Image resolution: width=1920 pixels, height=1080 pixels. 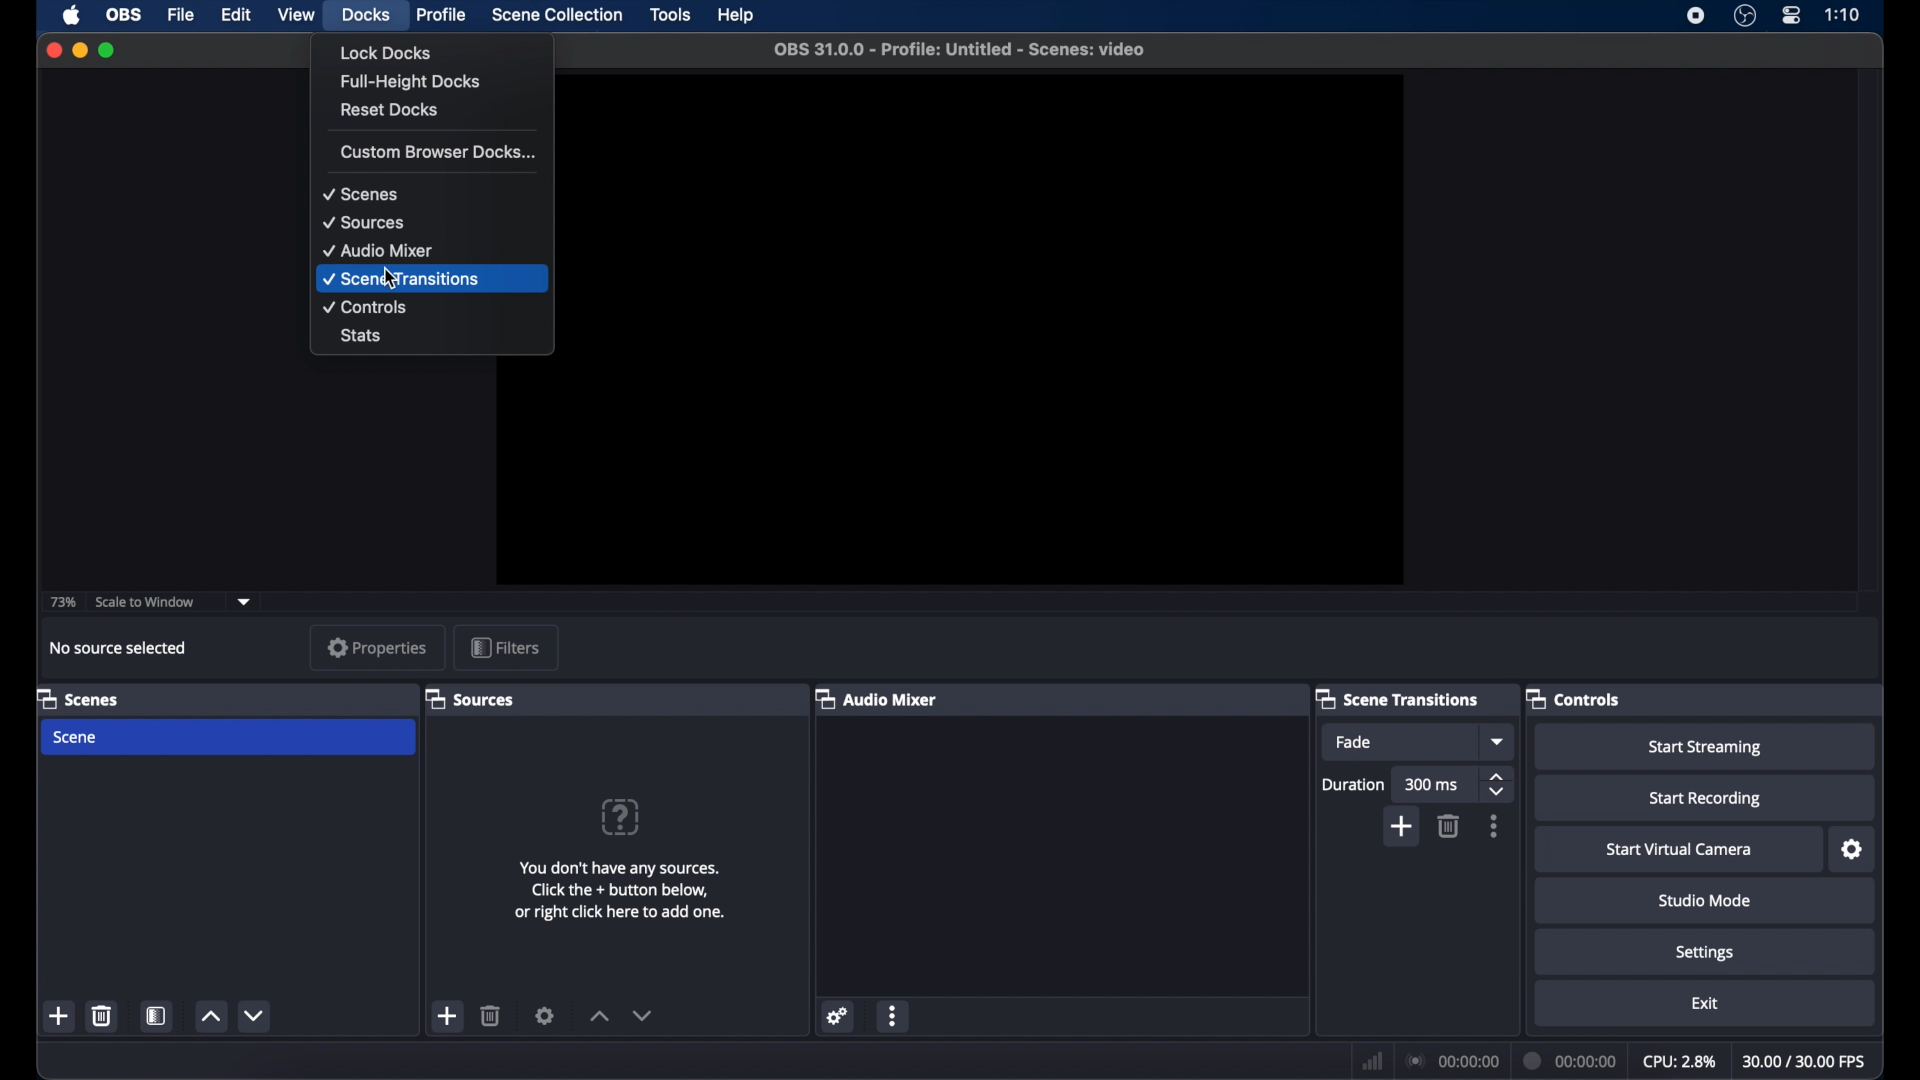 I want to click on connection, so click(x=1452, y=1060).